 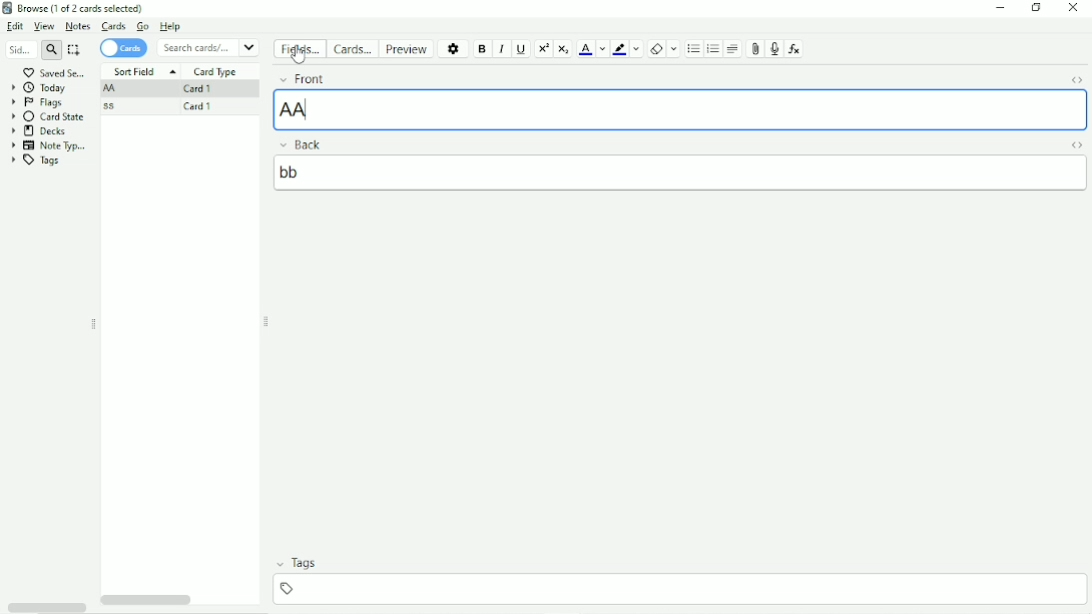 I want to click on Front, so click(x=346, y=79).